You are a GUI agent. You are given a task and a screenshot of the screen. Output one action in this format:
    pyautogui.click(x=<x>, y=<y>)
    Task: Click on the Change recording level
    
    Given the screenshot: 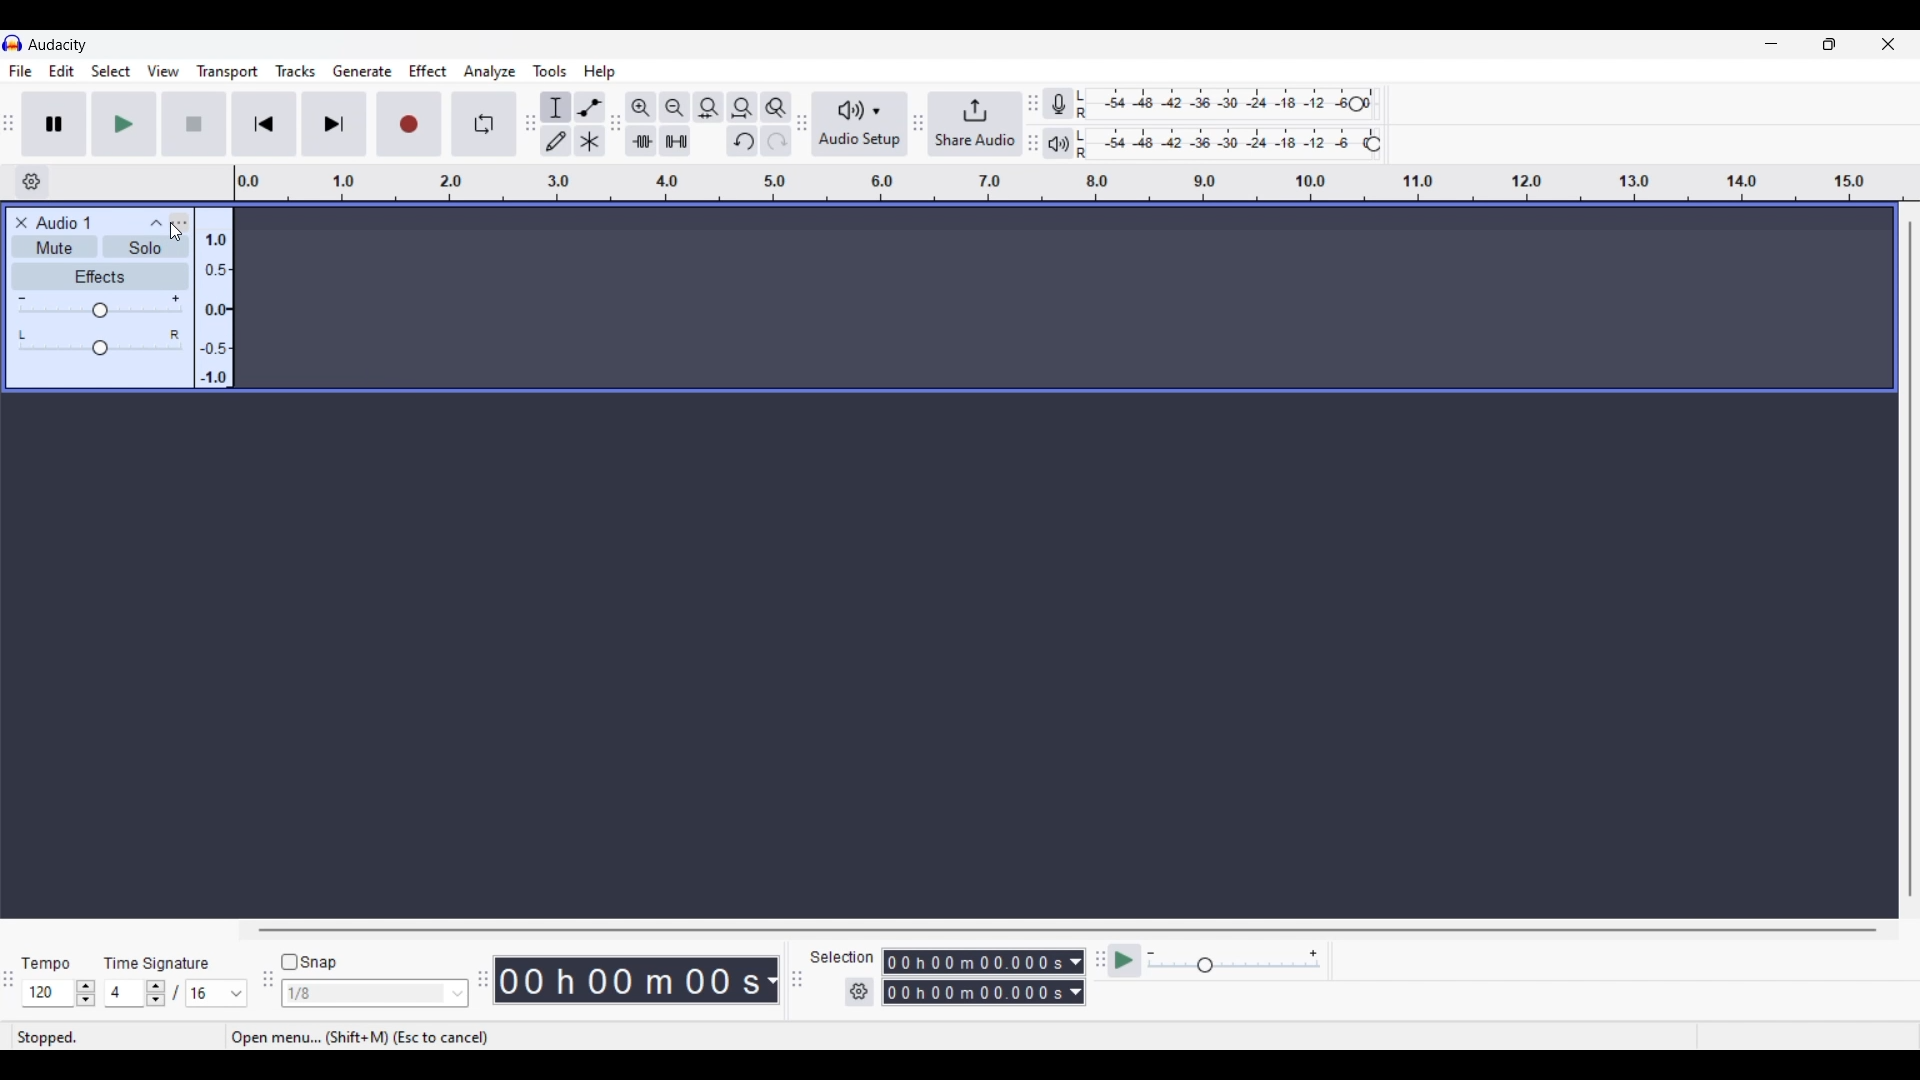 What is the action you would take?
    pyautogui.click(x=1356, y=103)
    